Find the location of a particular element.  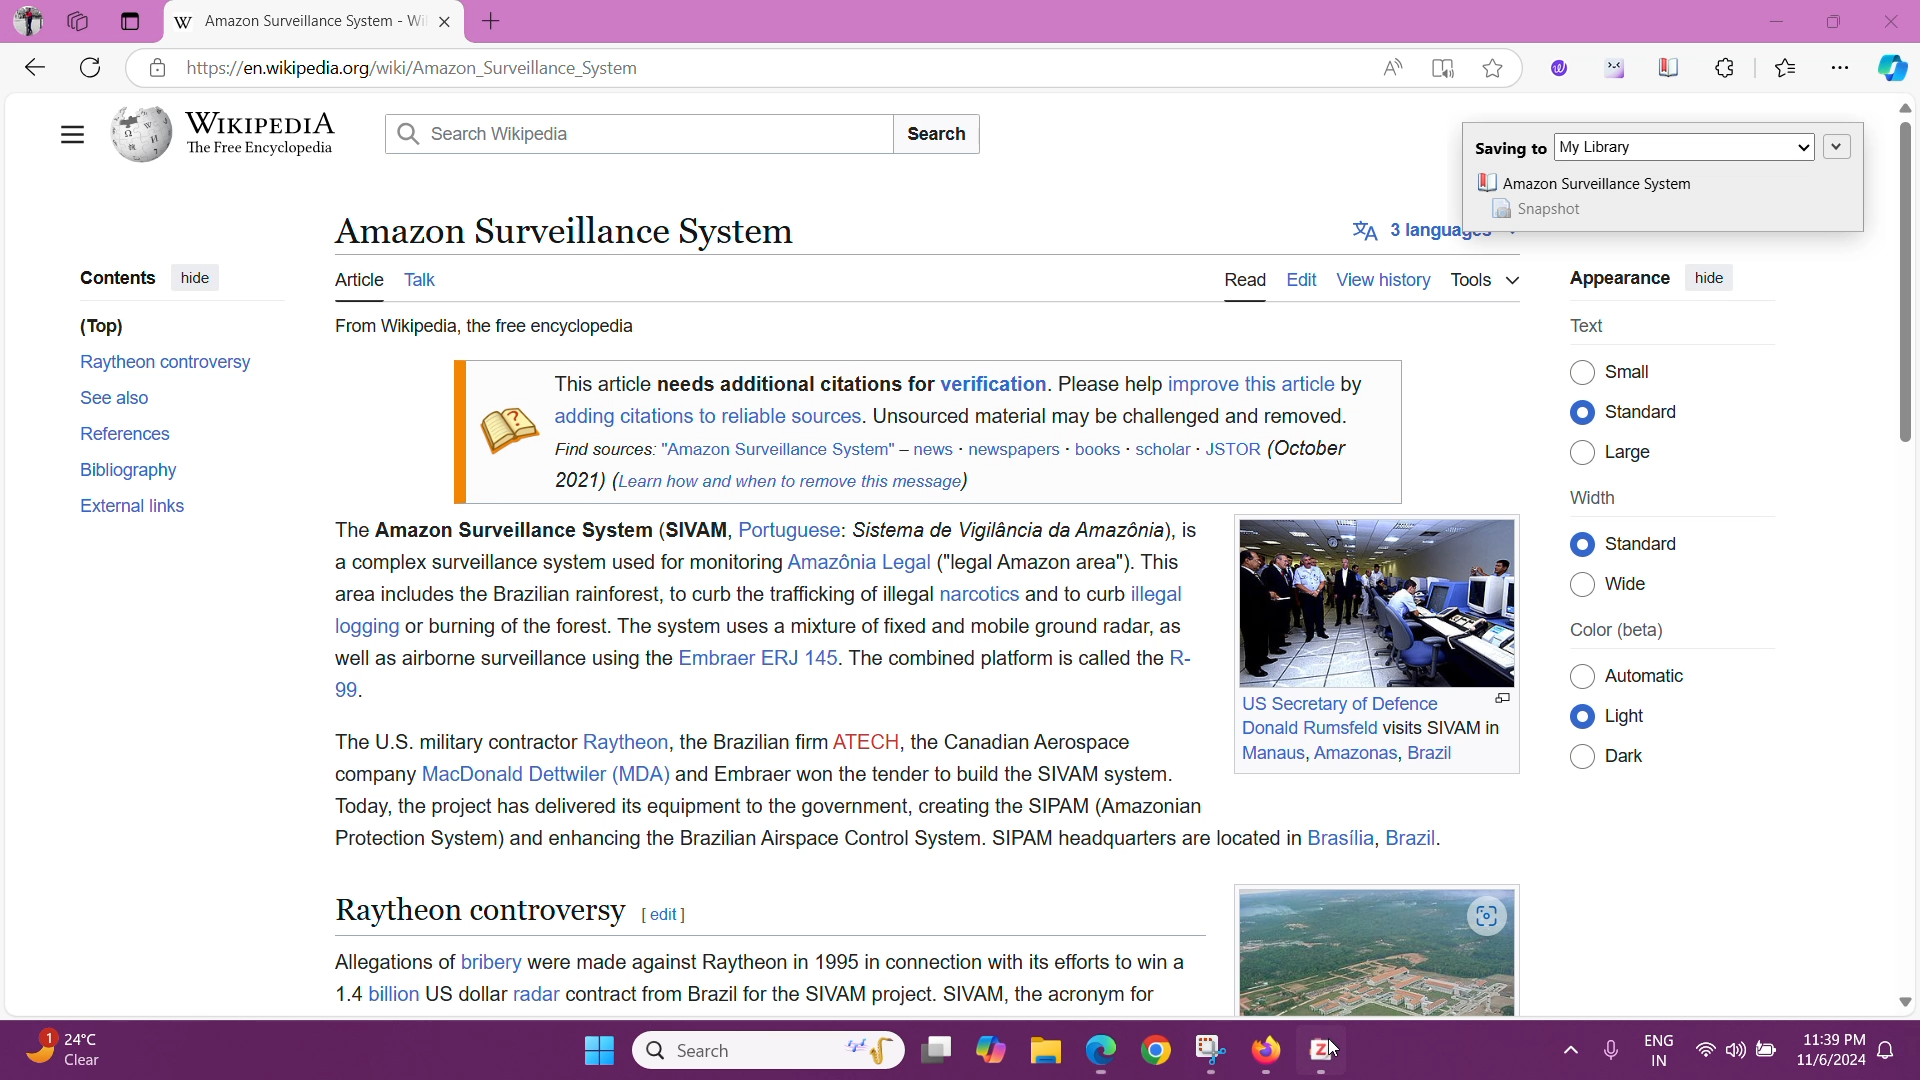

Amazon Surveillance System is located at coordinates (562, 229).